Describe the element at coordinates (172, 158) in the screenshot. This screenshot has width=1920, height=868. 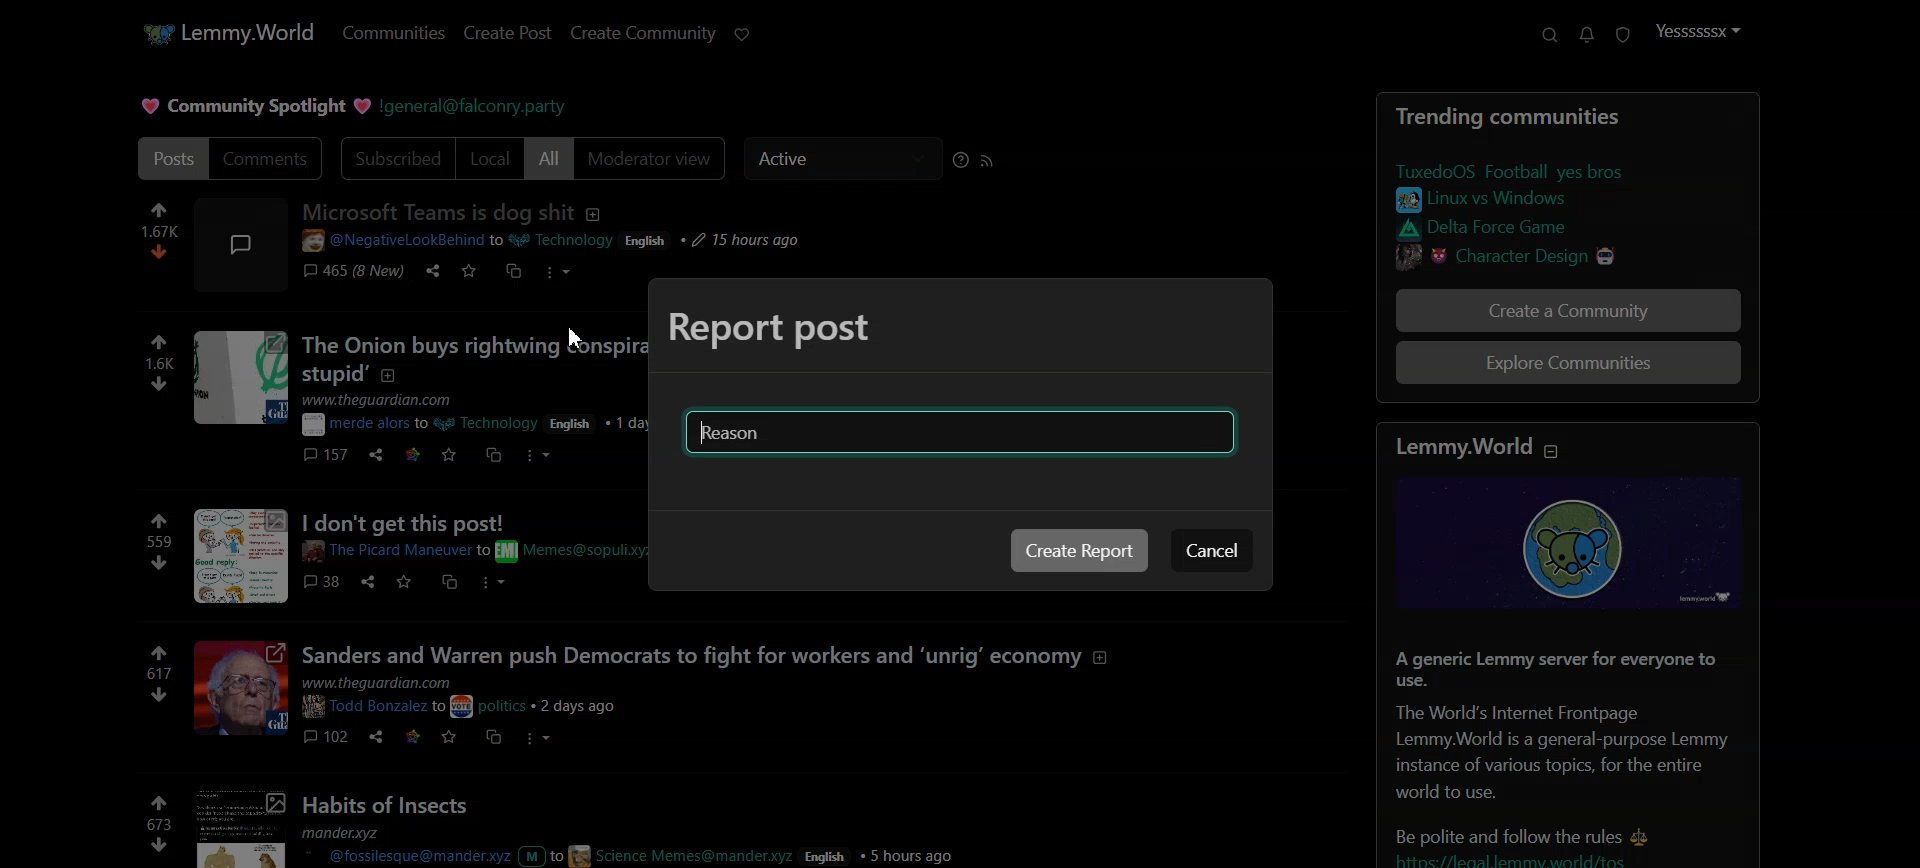
I see `Posts` at that location.